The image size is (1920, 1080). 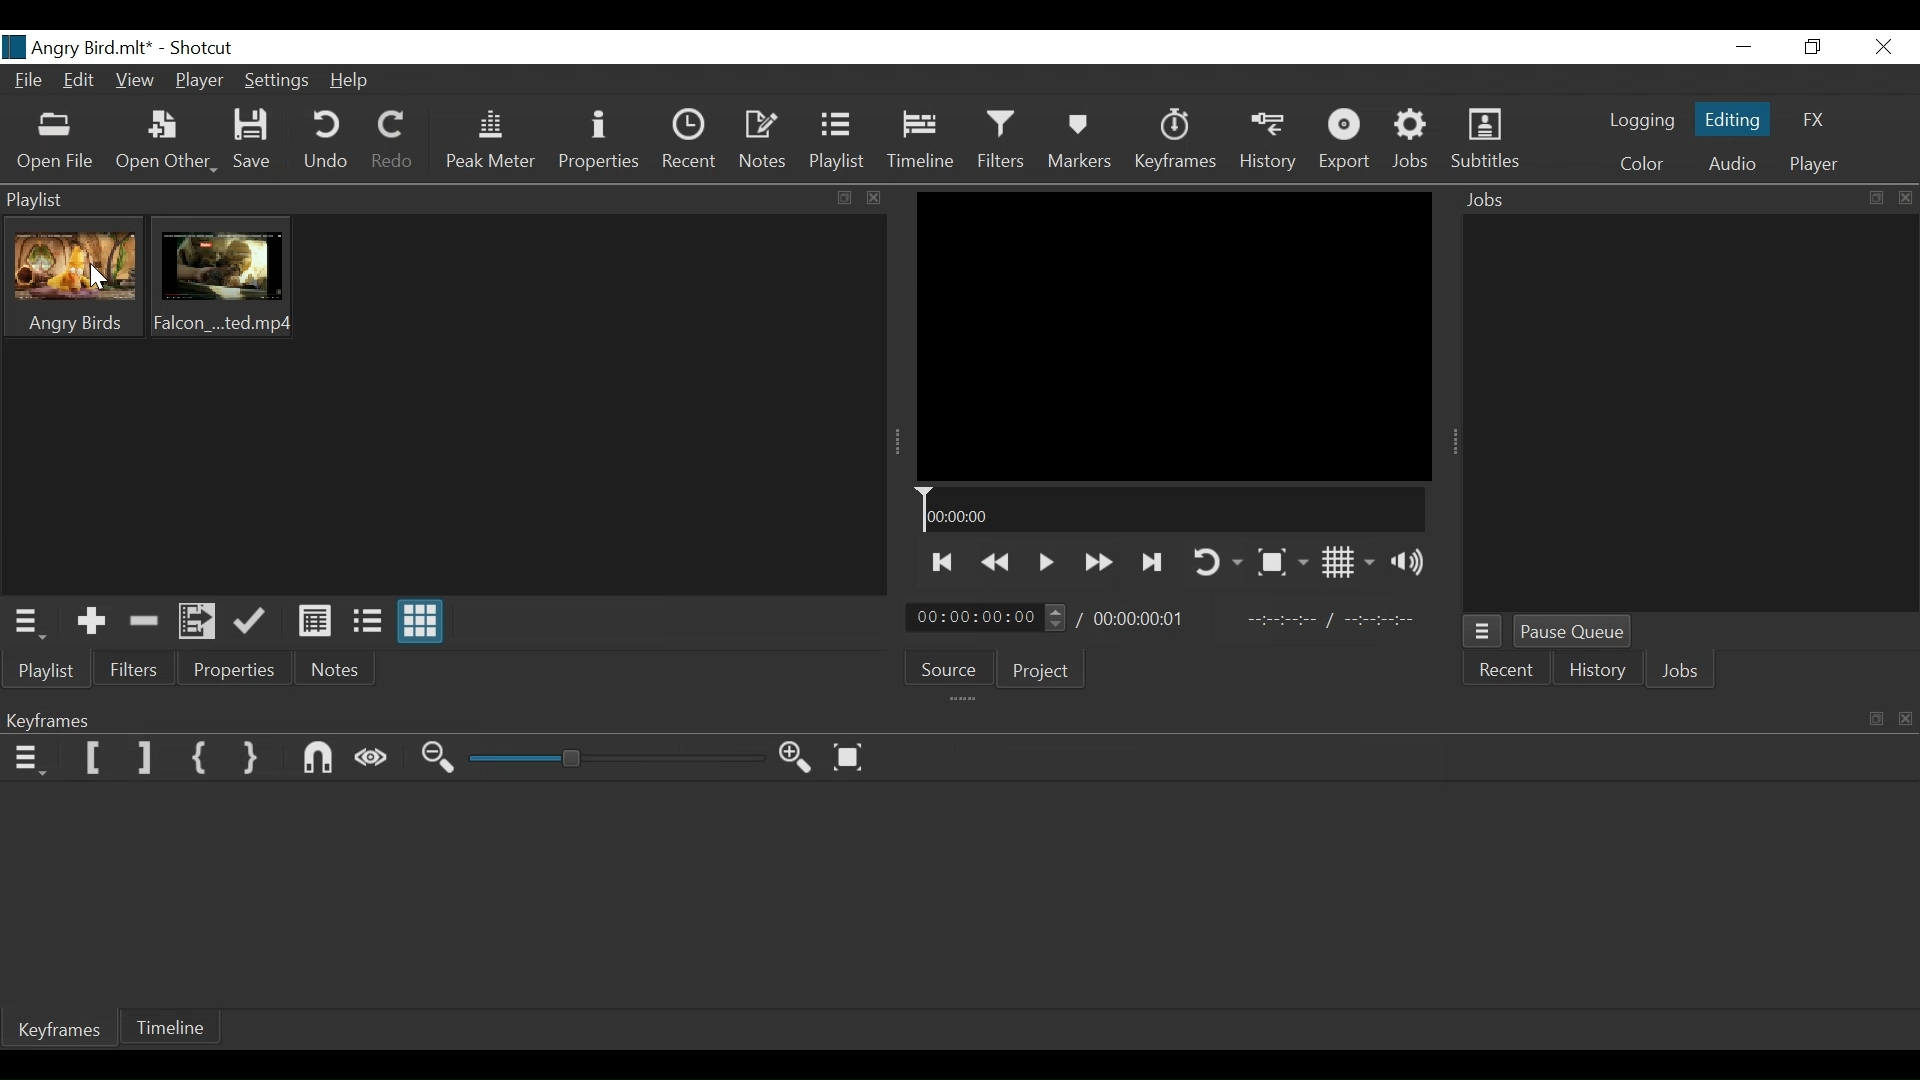 What do you see at coordinates (1486, 142) in the screenshot?
I see `Subtitles` at bounding box center [1486, 142].